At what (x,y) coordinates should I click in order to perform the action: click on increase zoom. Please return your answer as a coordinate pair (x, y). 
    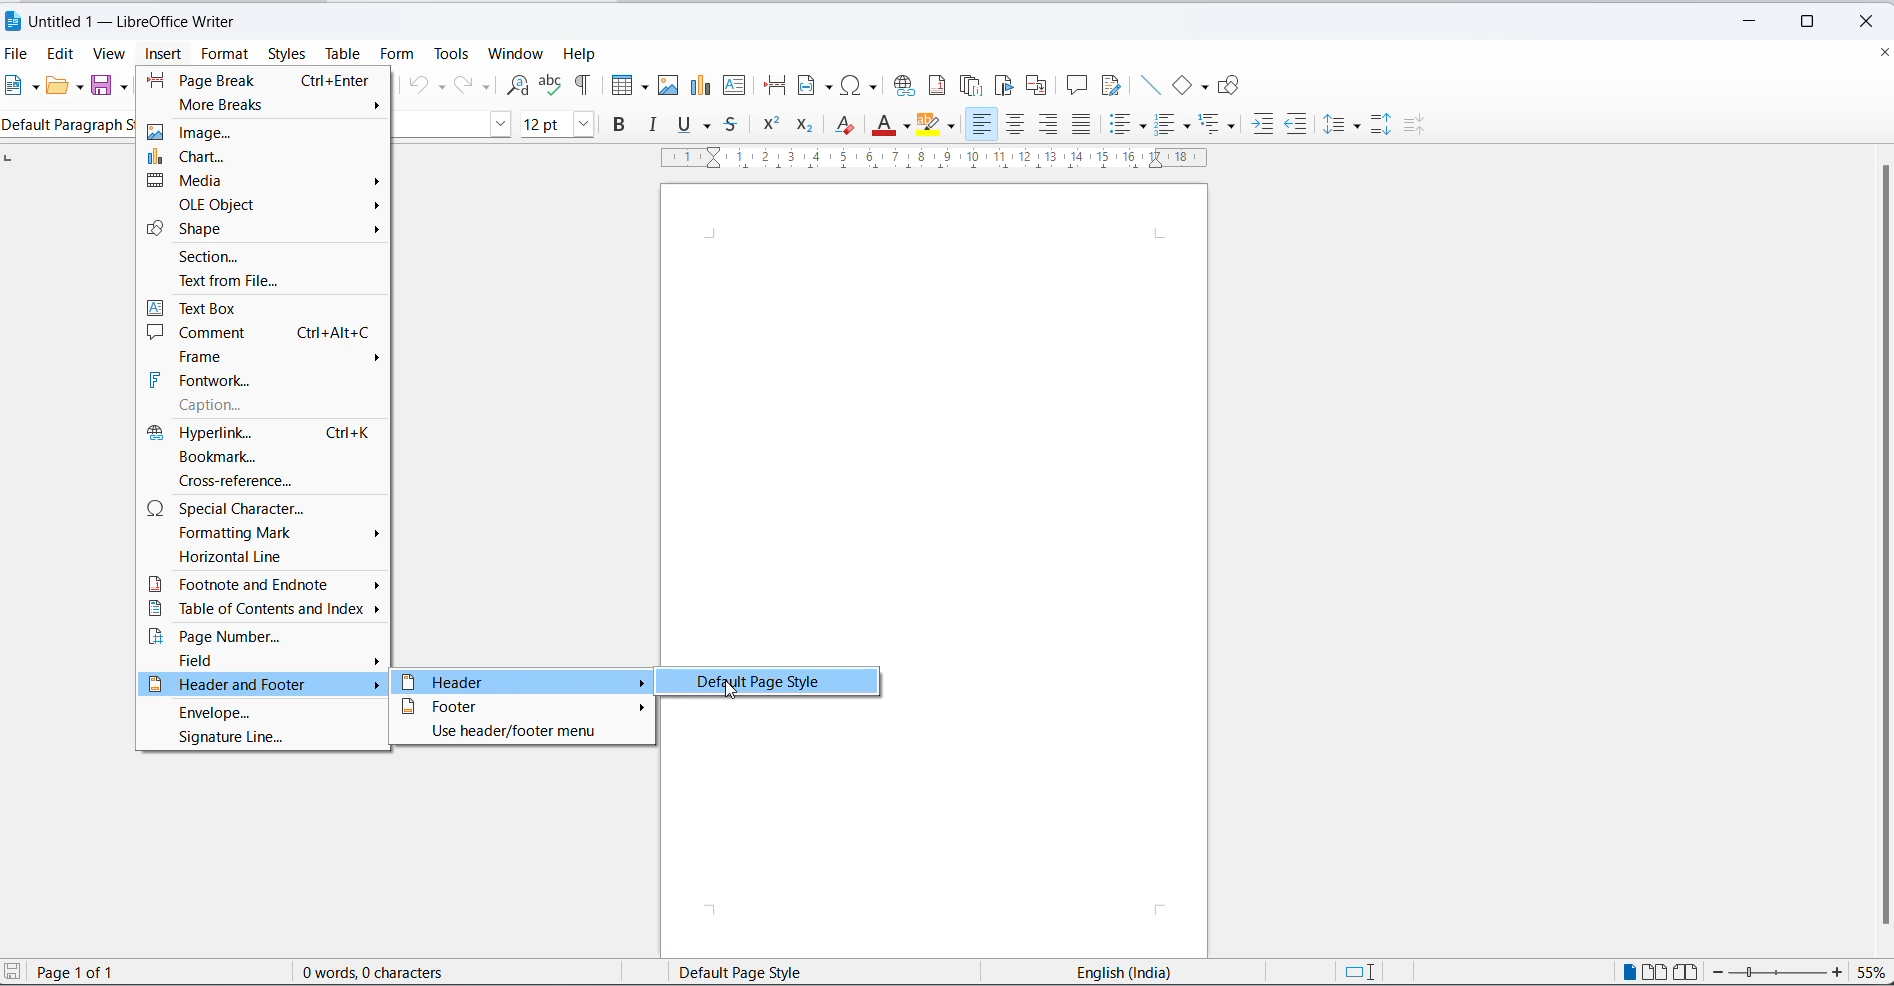
    Looking at the image, I should click on (1838, 973).